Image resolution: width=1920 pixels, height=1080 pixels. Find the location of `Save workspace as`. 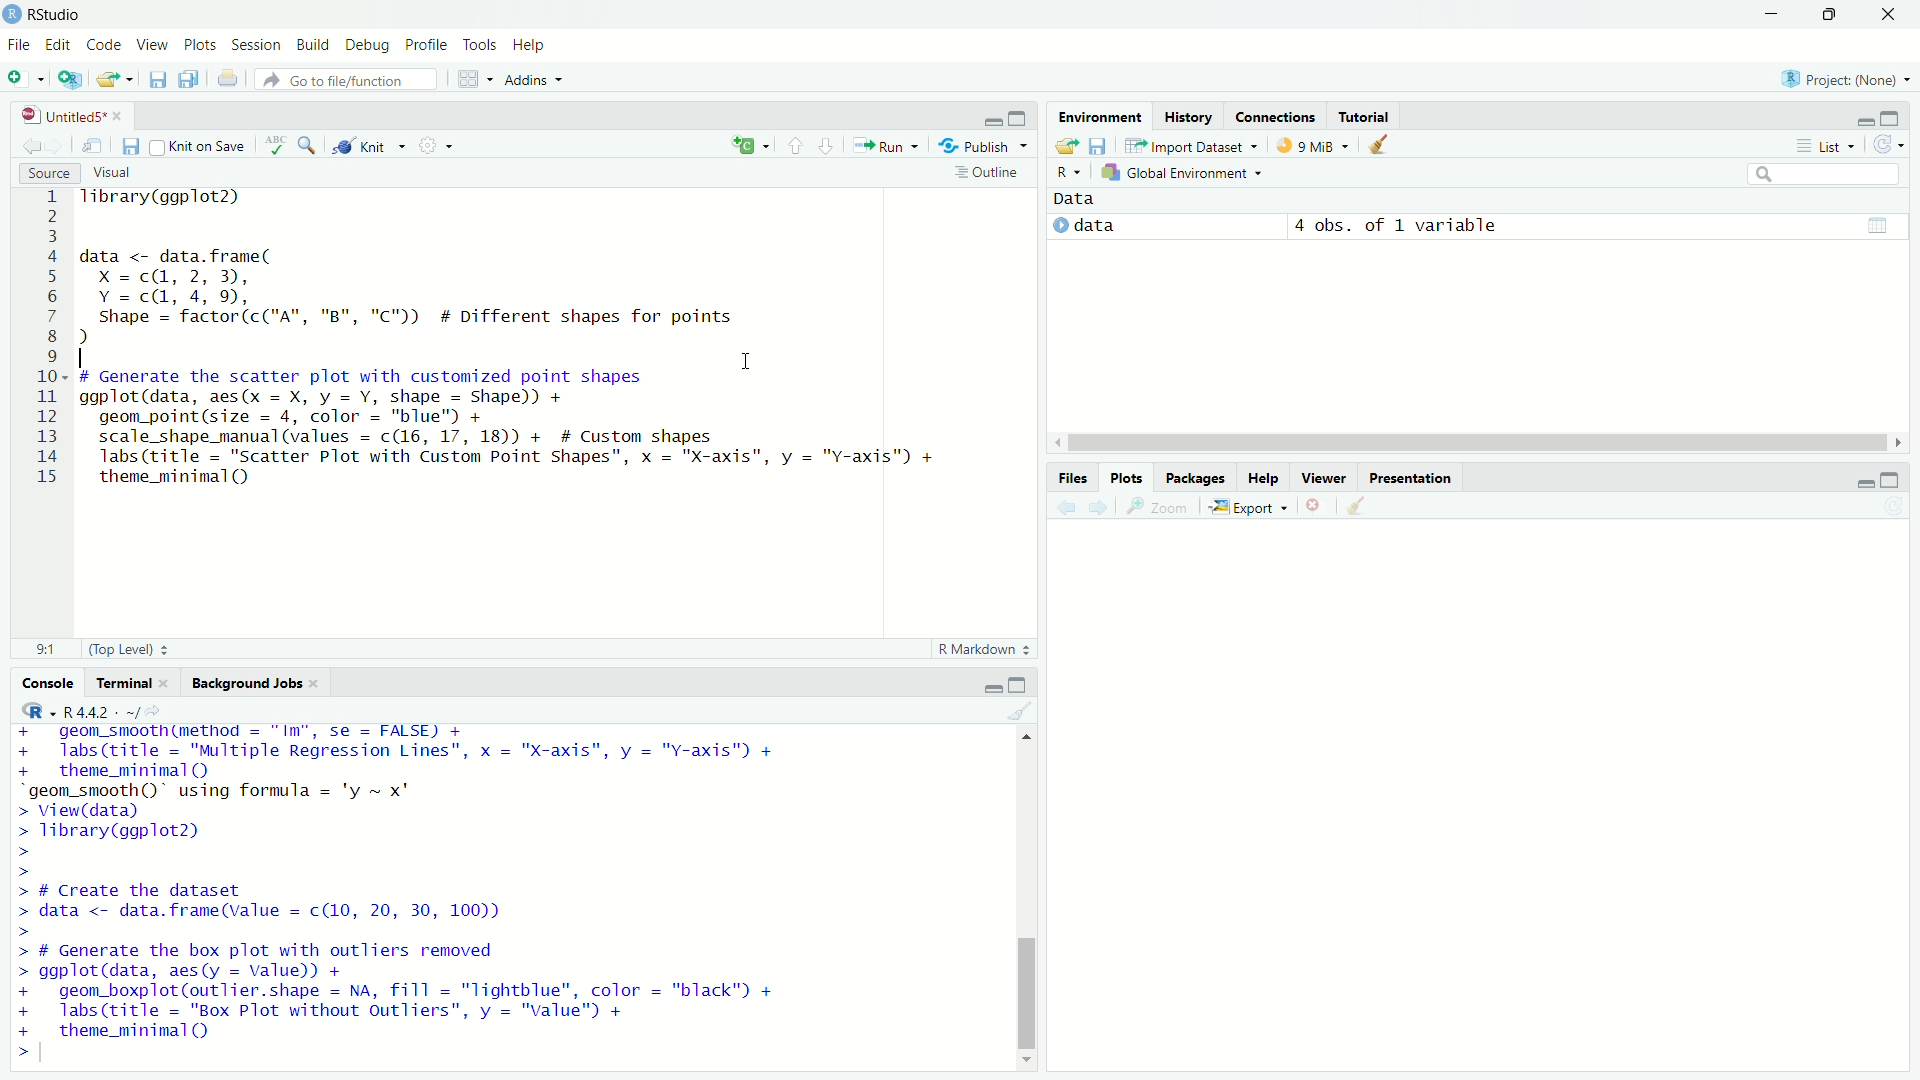

Save workspace as is located at coordinates (1097, 146).